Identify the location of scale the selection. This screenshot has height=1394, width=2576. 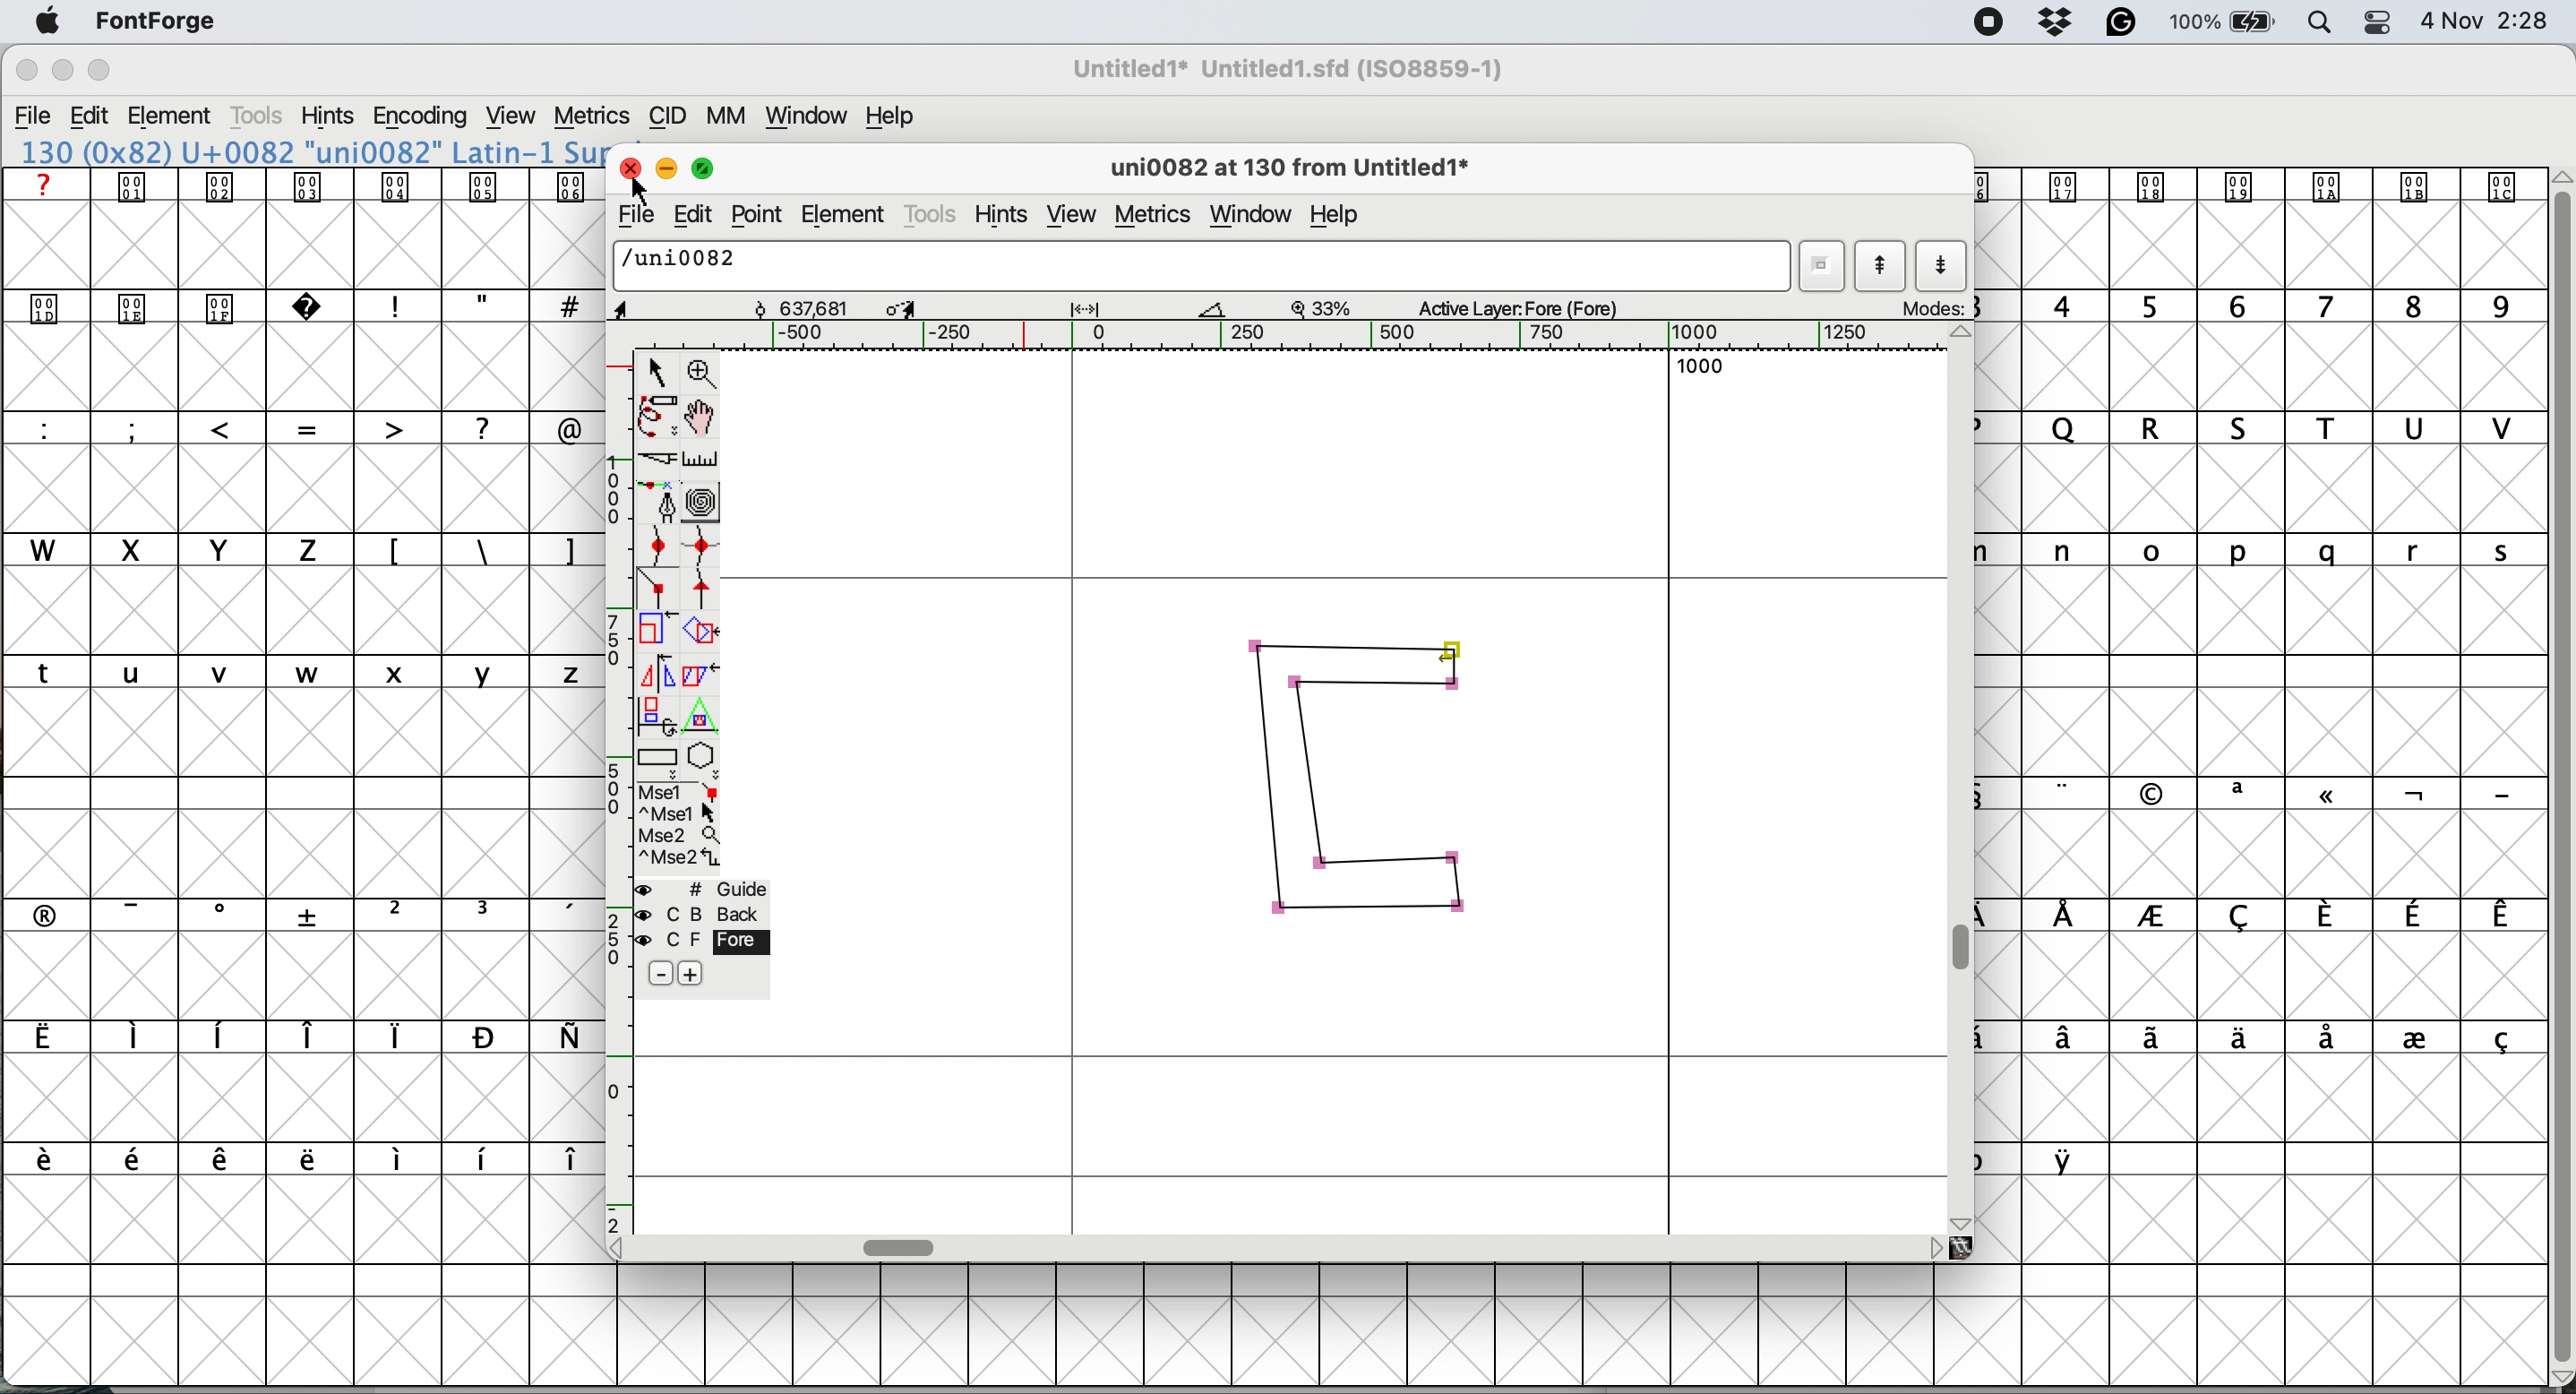
(658, 633).